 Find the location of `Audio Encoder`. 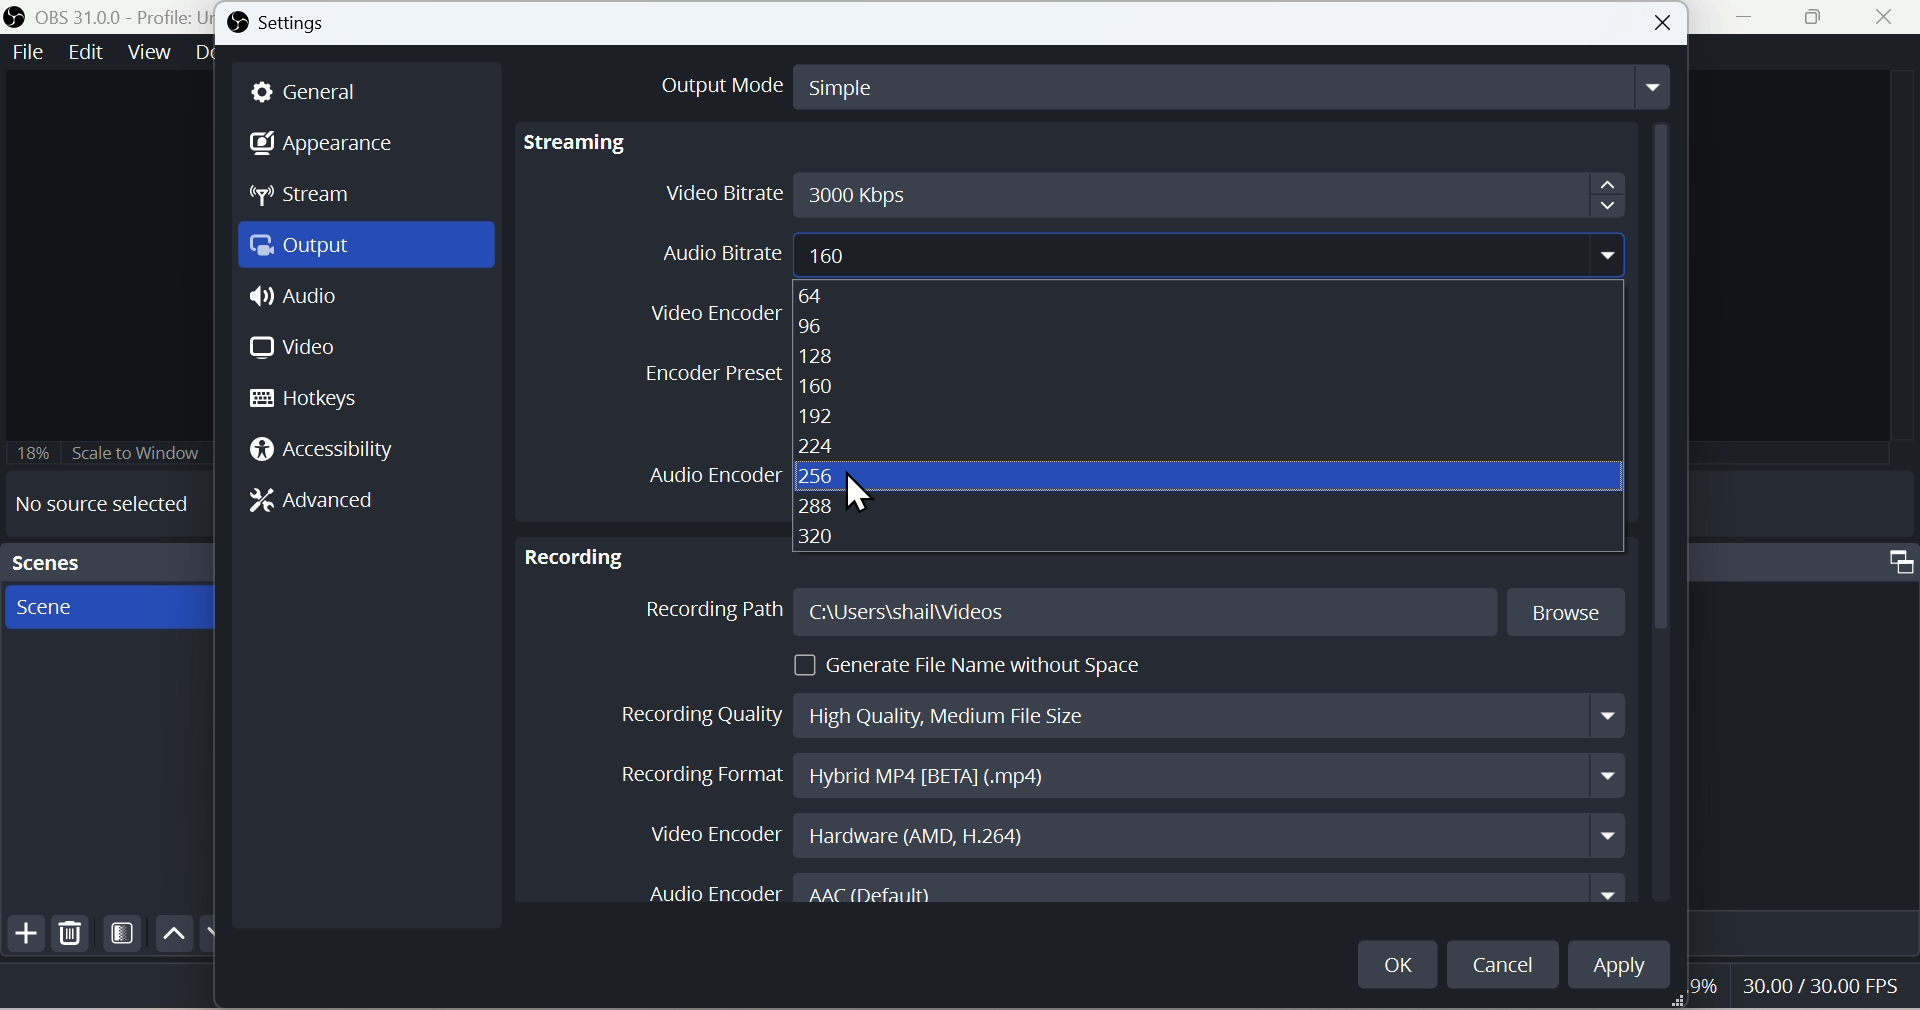

Audio Encoder is located at coordinates (1143, 893).